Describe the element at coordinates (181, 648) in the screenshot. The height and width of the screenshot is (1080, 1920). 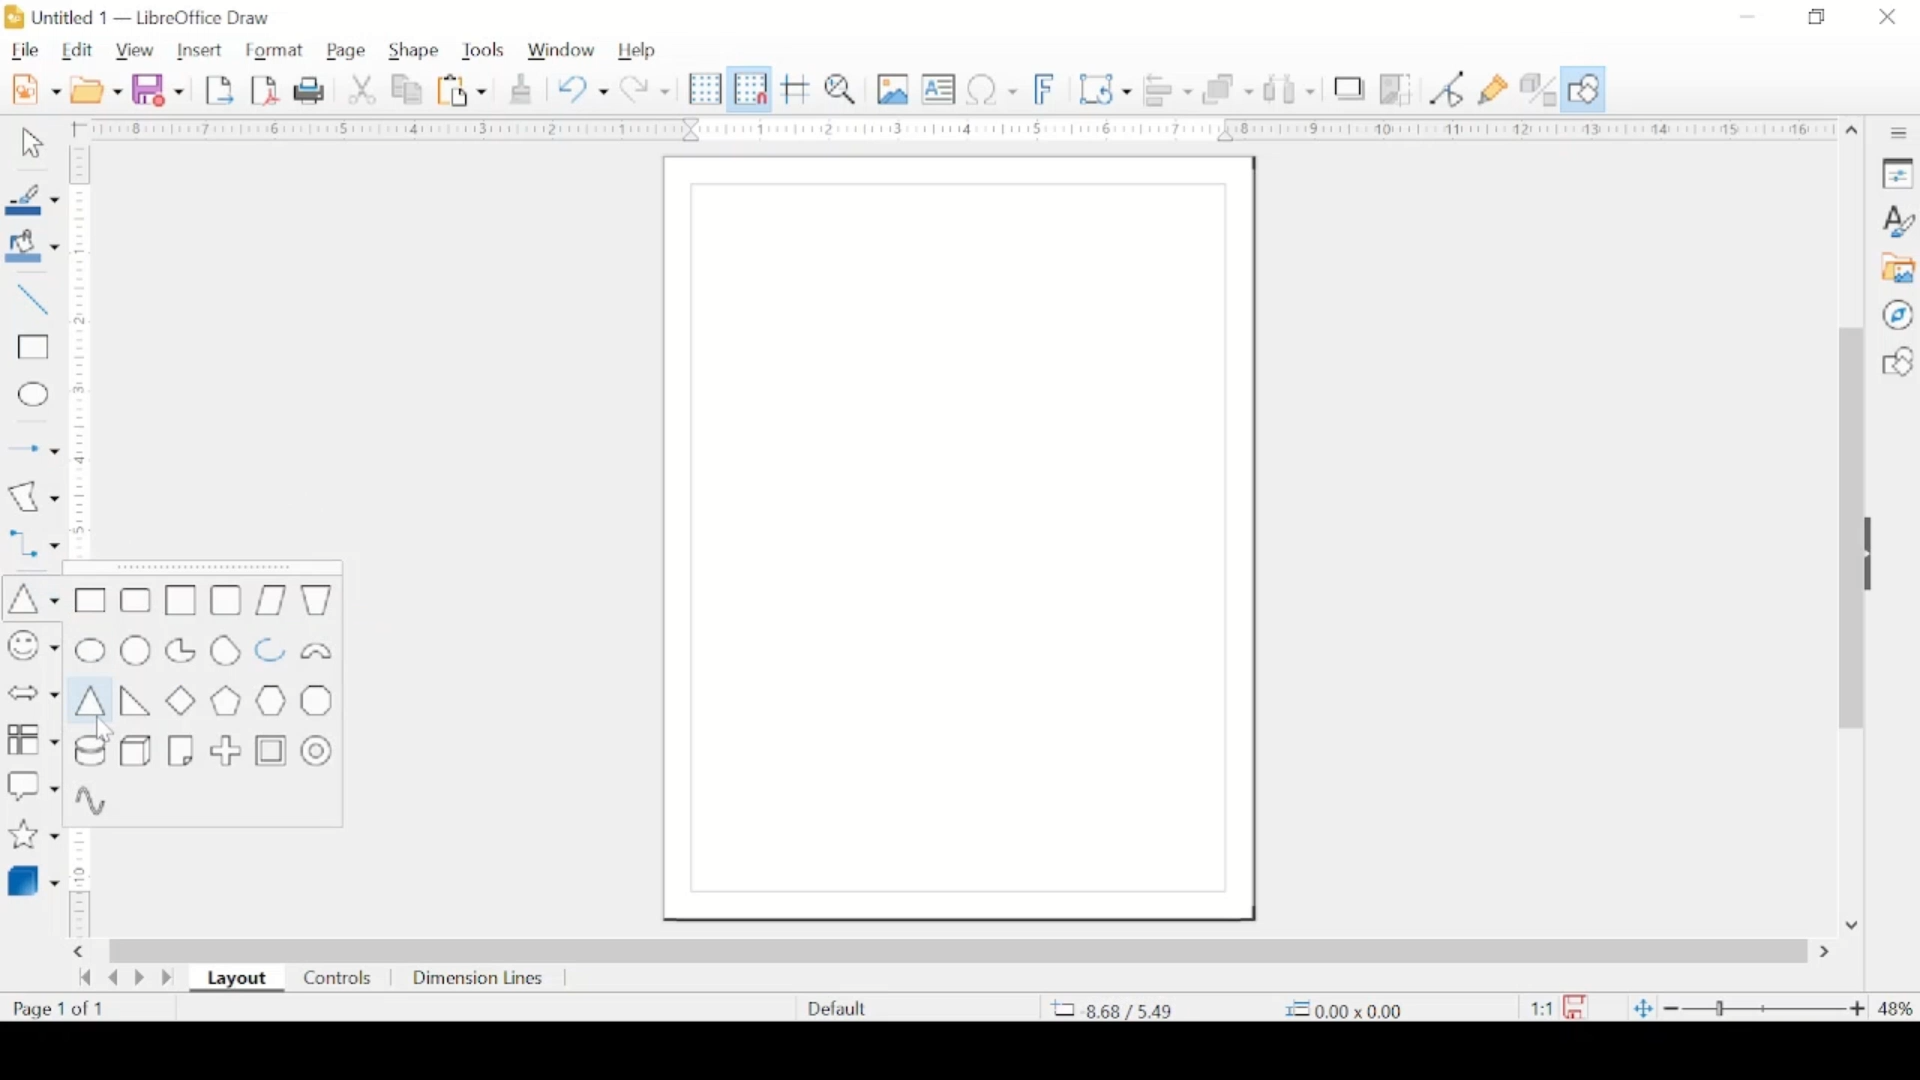
I see `circle pie` at that location.